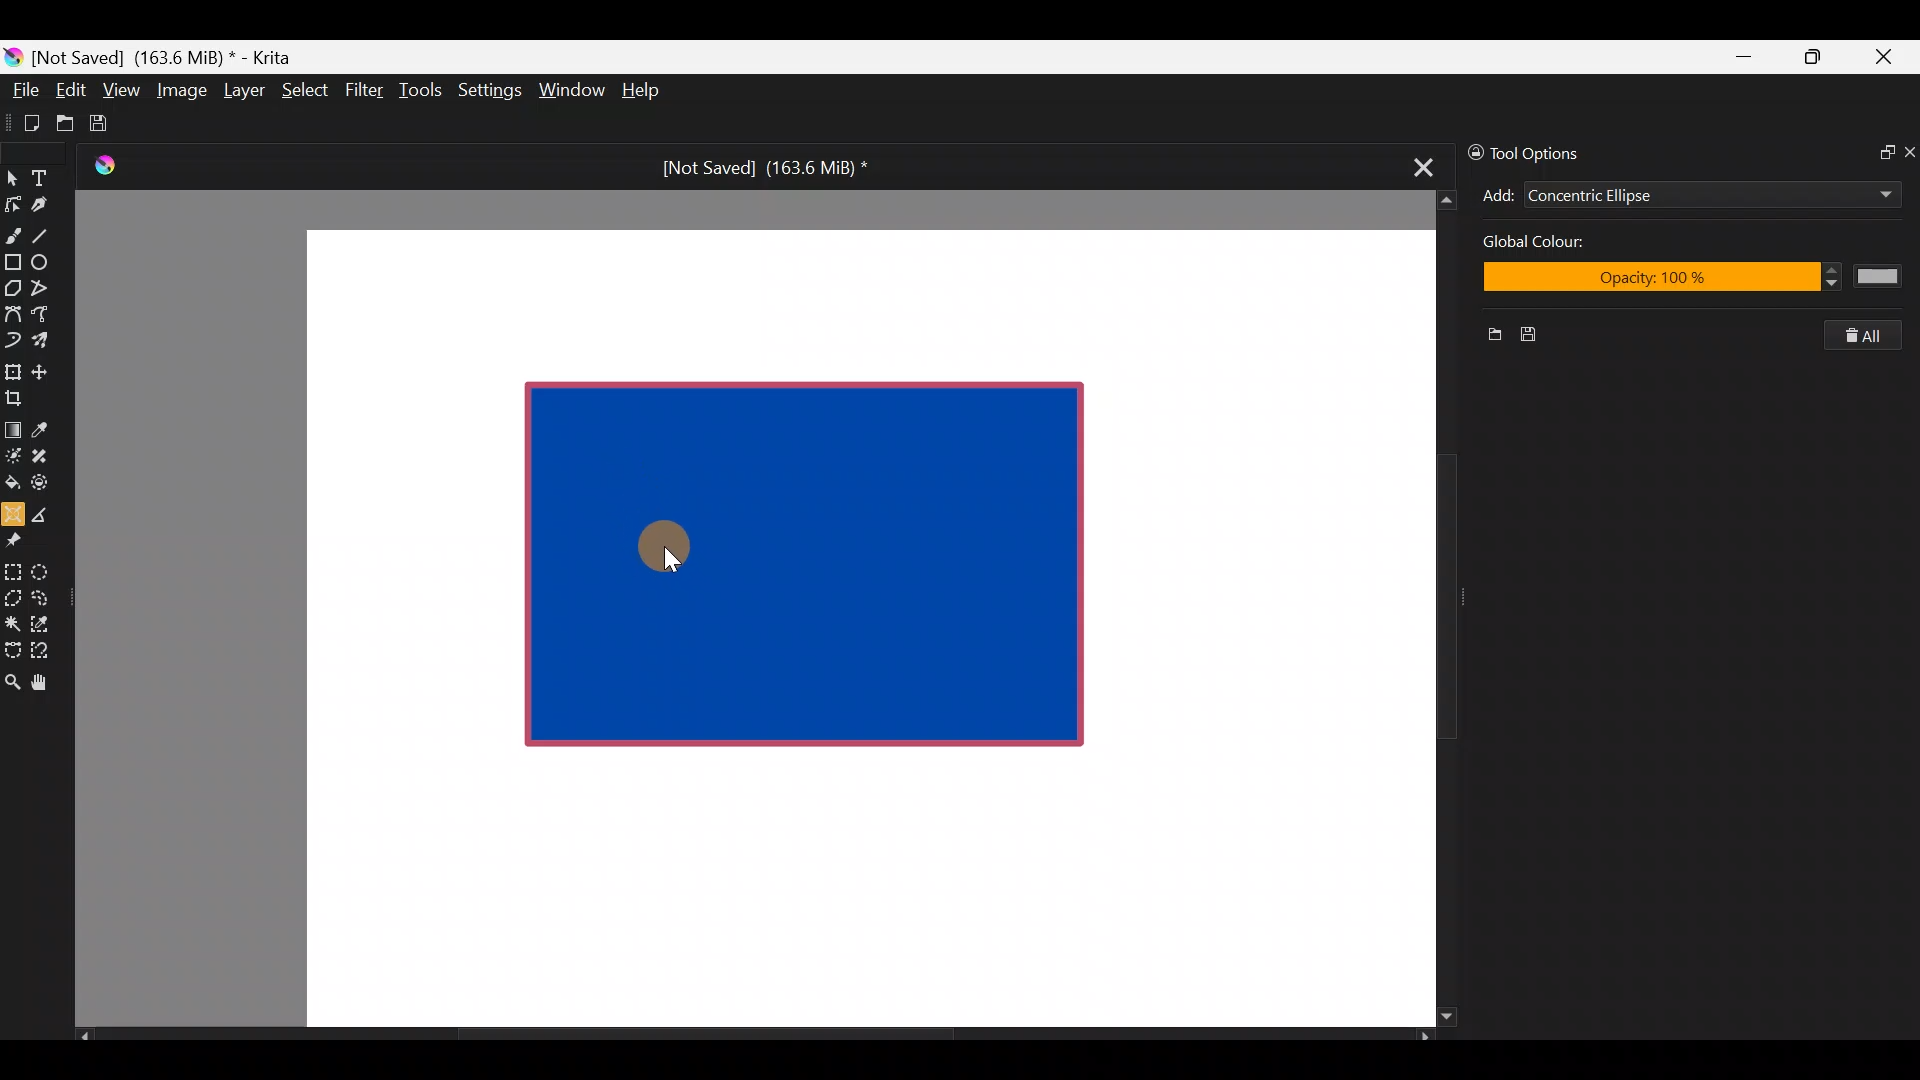 This screenshot has height=1080, width=1920. Describe the element at coordinates (424, 91) in the screenshot. I see `Tools` at that location.